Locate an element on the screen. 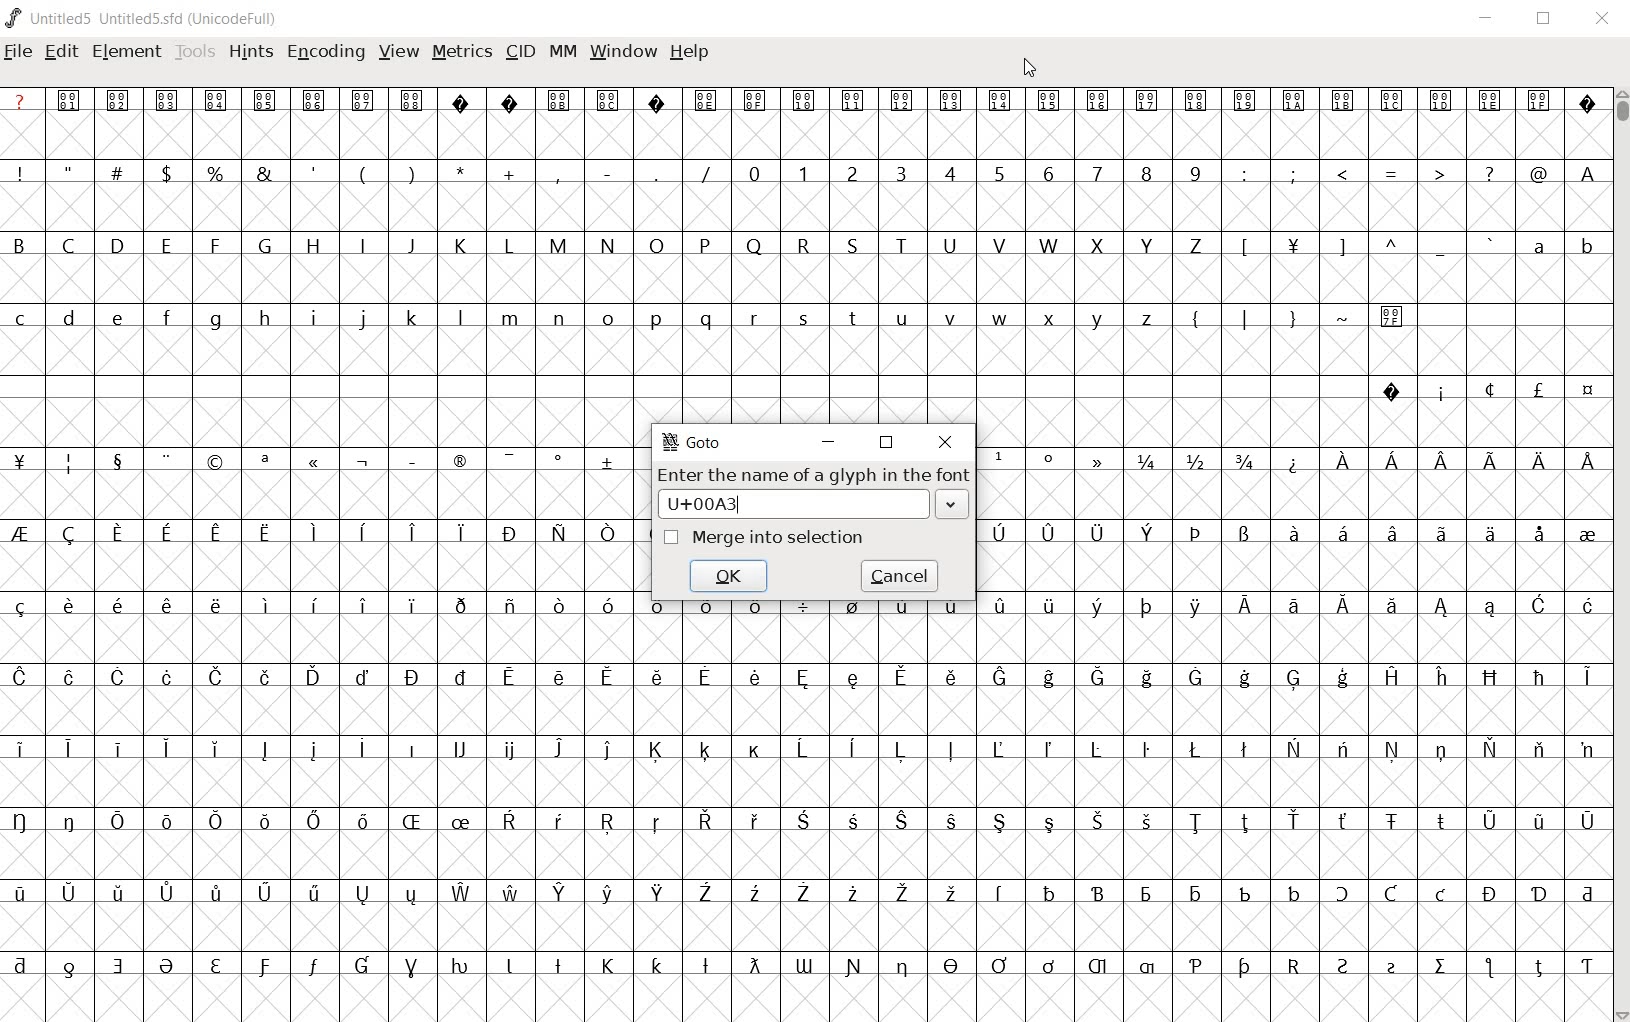 Image resolution: width=1630 pixels, height=1022 pixels. Symbol is located at coordinates (1148, 967).